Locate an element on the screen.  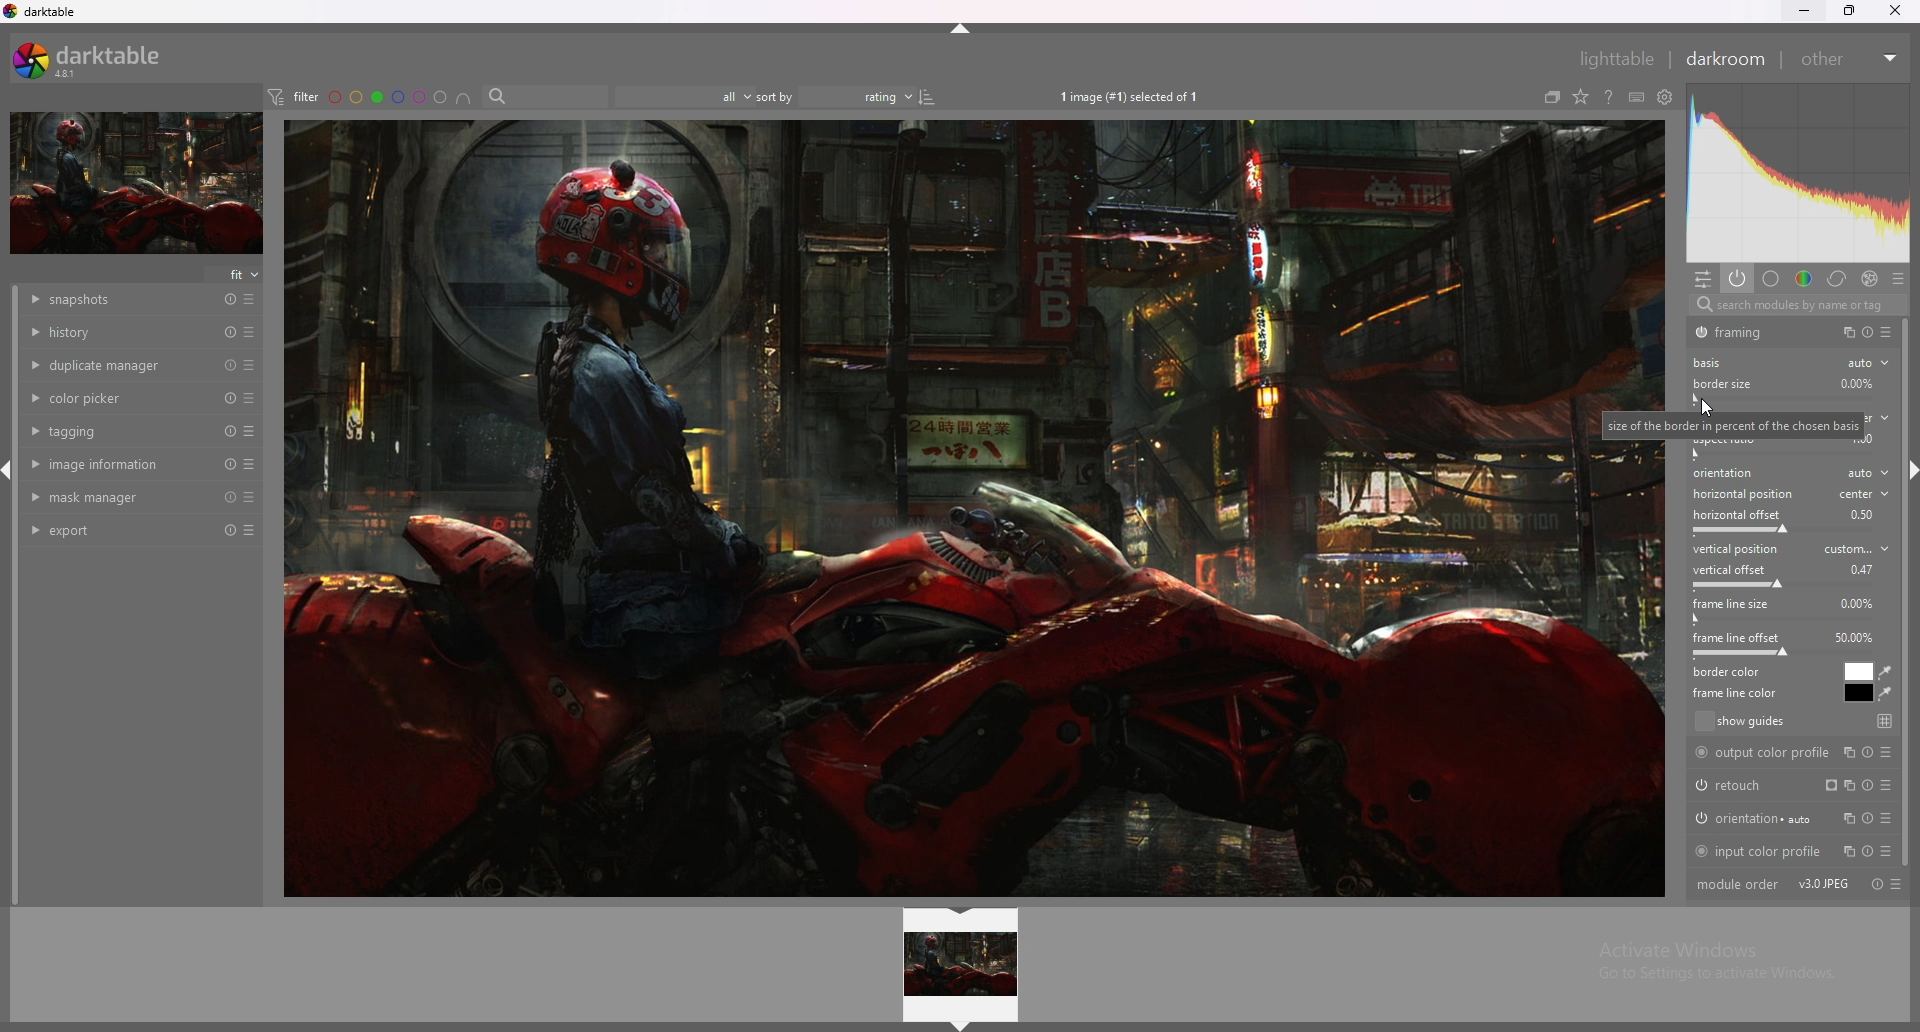
photo heatmap is located at coordinates (1797, 175).